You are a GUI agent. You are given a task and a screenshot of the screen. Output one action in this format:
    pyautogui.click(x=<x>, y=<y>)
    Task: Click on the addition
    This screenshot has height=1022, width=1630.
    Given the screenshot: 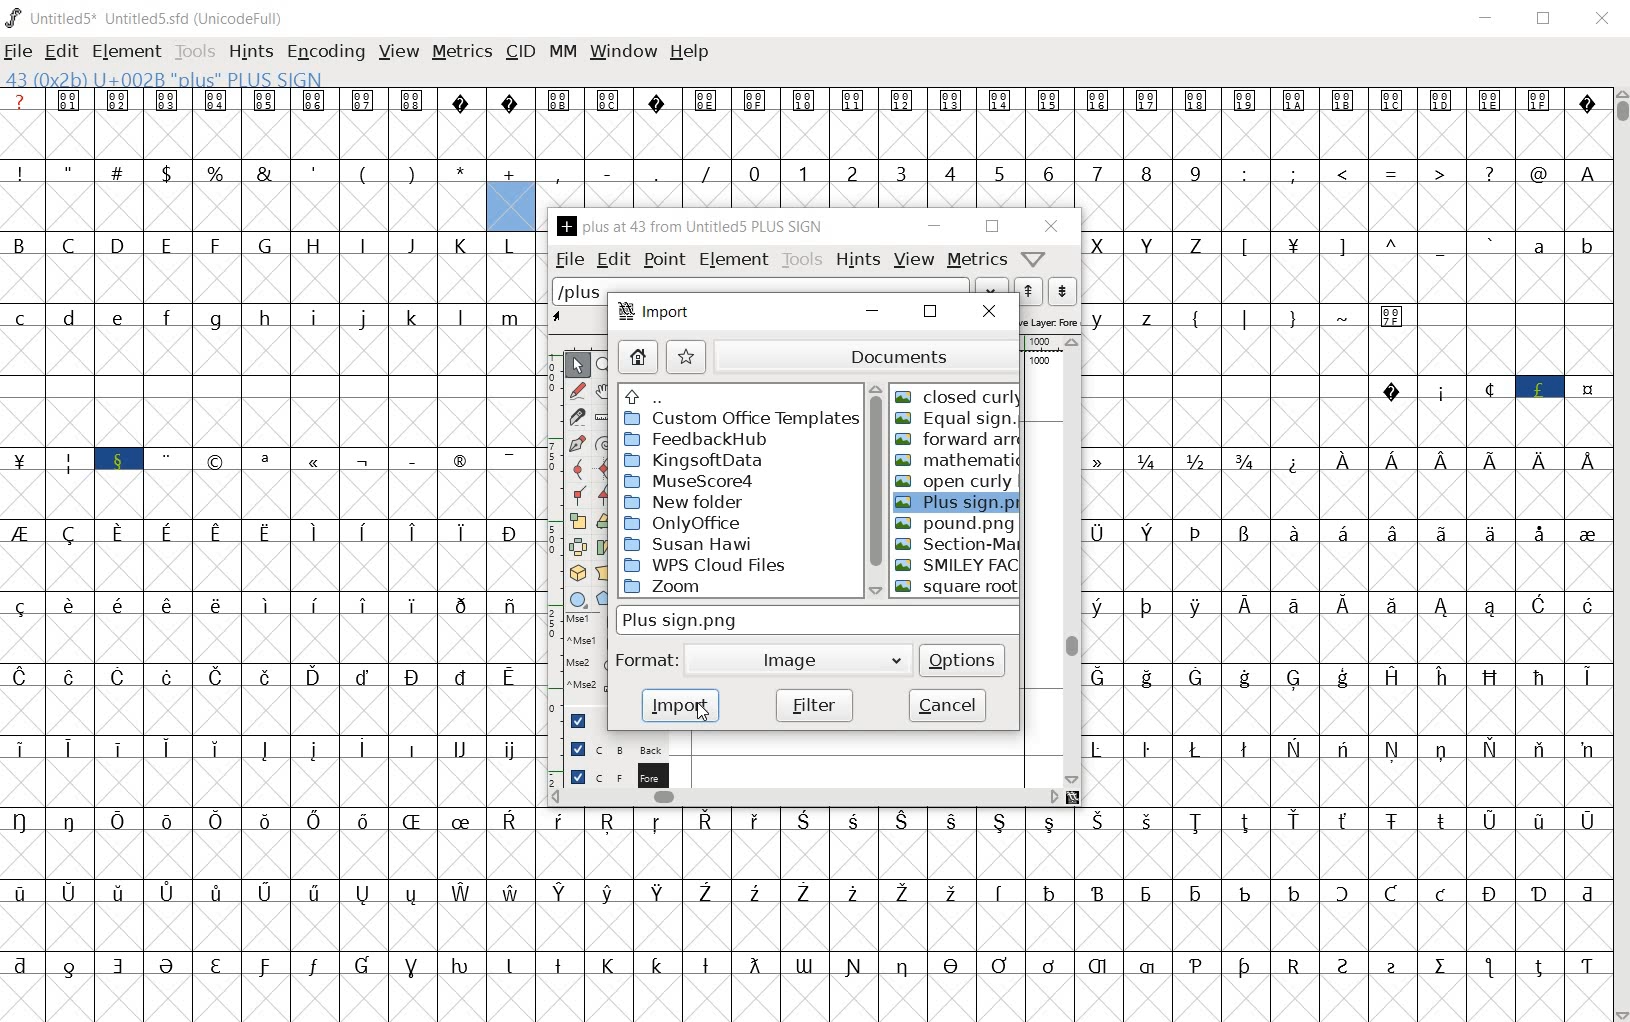 What is the action you would take?
    pyautogui.click(x=511, y=194)
    